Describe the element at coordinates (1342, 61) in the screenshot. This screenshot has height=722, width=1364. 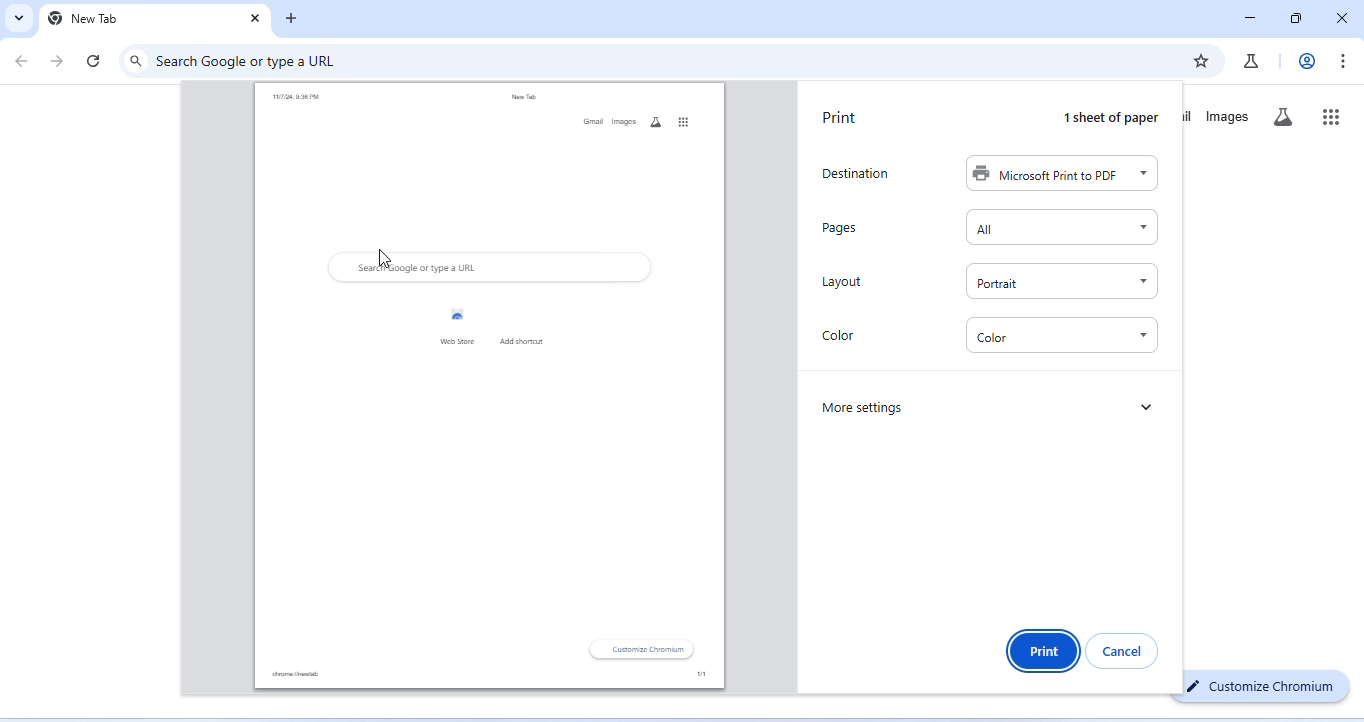
I see `customize and control chromium` at that location.